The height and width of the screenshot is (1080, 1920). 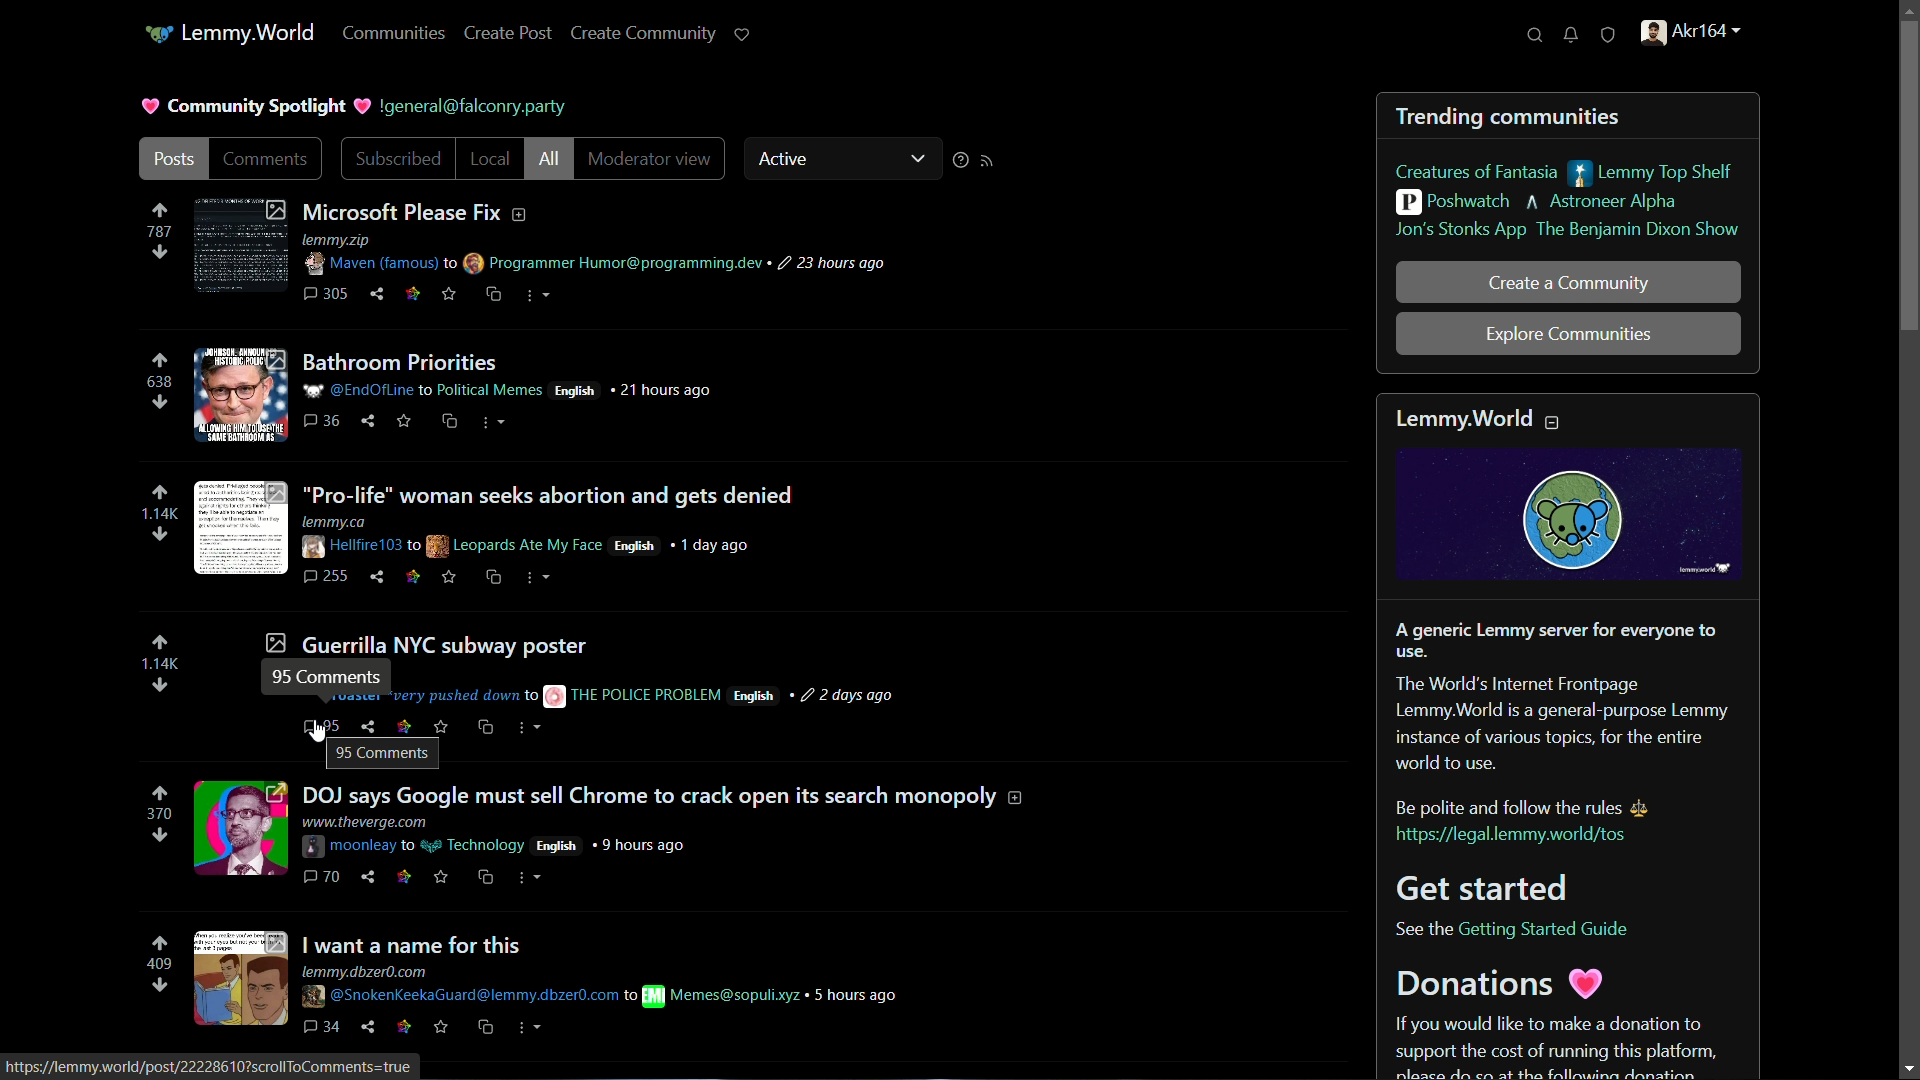 What do you see at coordinates (484, 730) in the screenshot?
I see `cross post` at bounding box center [484, 730].